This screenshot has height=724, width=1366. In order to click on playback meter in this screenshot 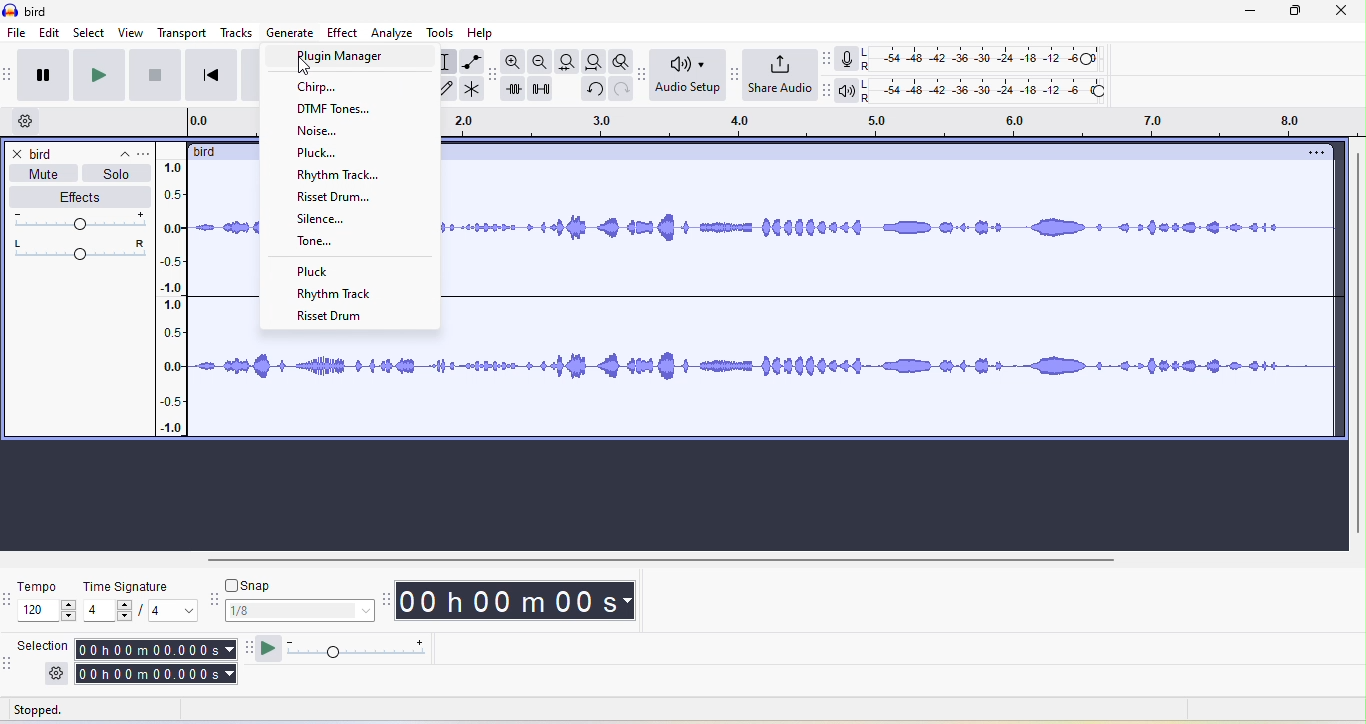, I will do `click(850, 93)`.